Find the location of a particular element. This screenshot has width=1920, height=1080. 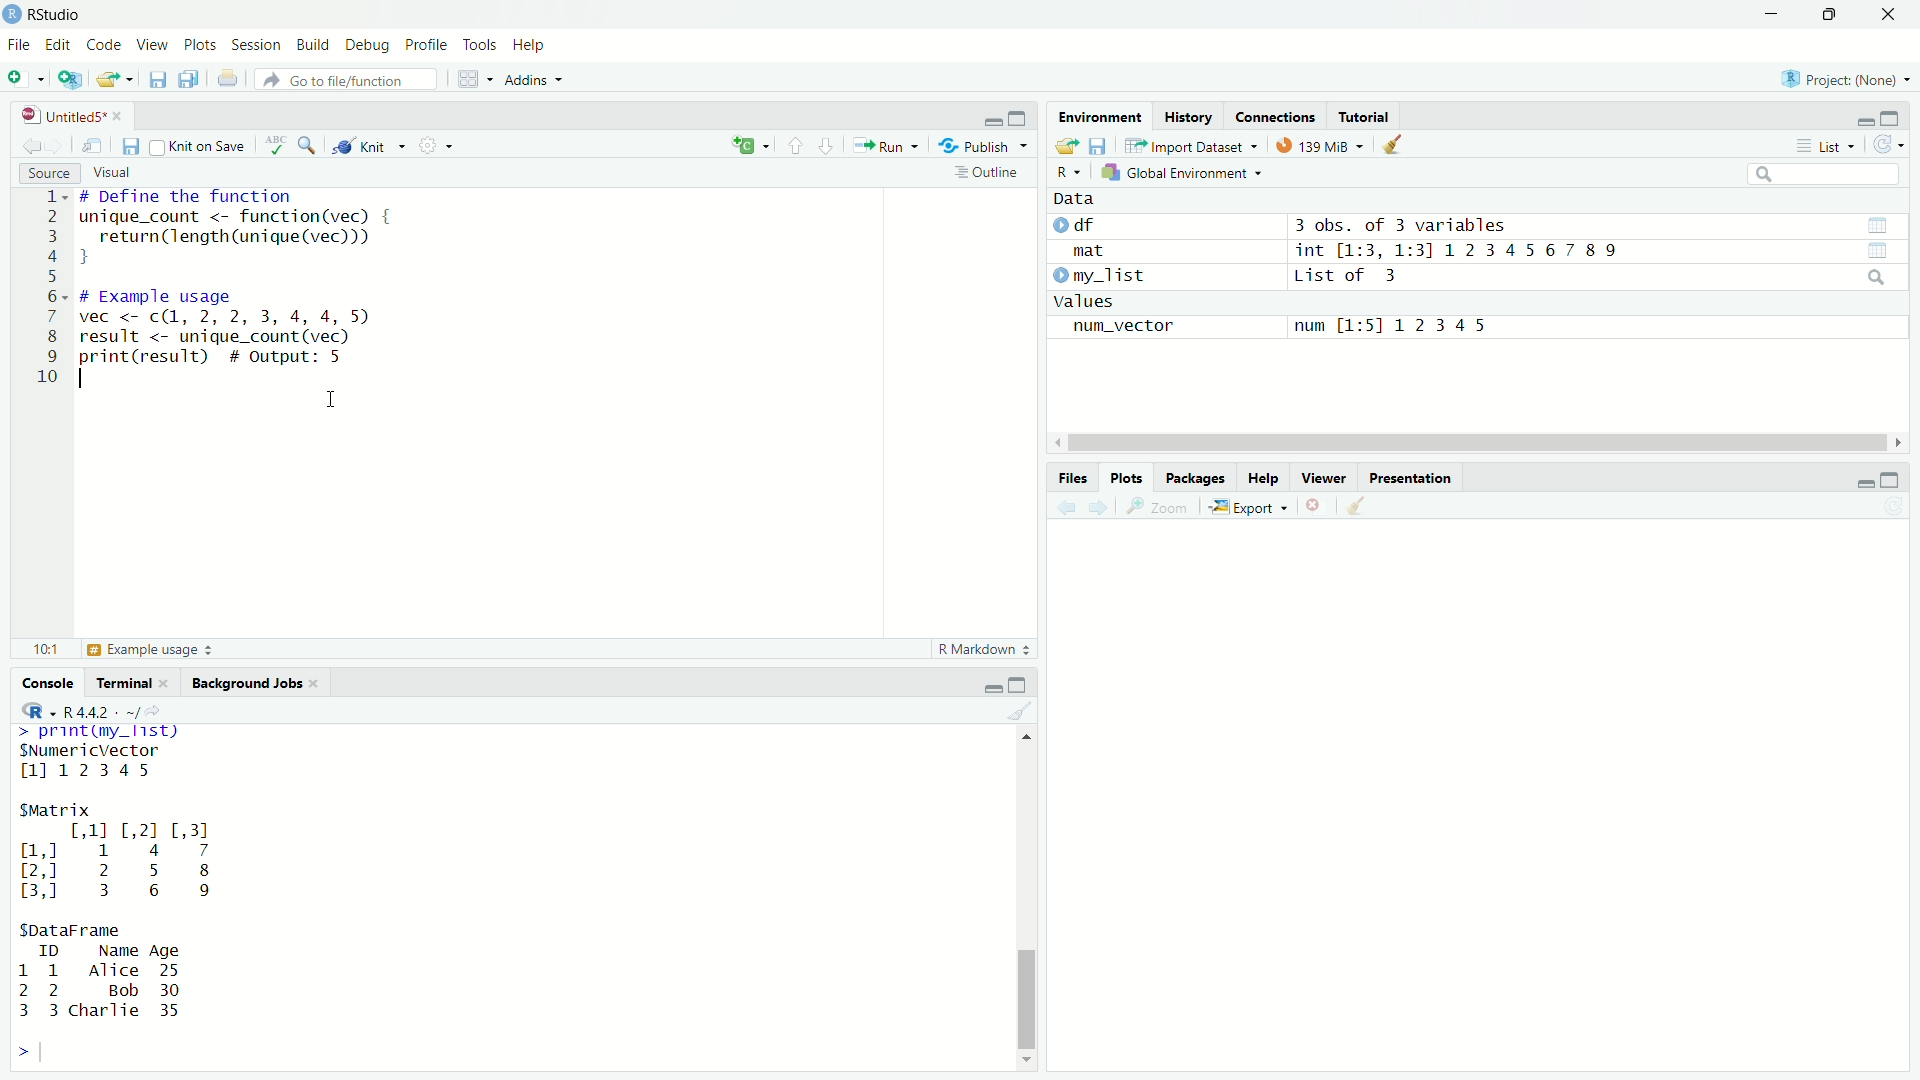

insert new code chunk is located at coordinates (748, 146).